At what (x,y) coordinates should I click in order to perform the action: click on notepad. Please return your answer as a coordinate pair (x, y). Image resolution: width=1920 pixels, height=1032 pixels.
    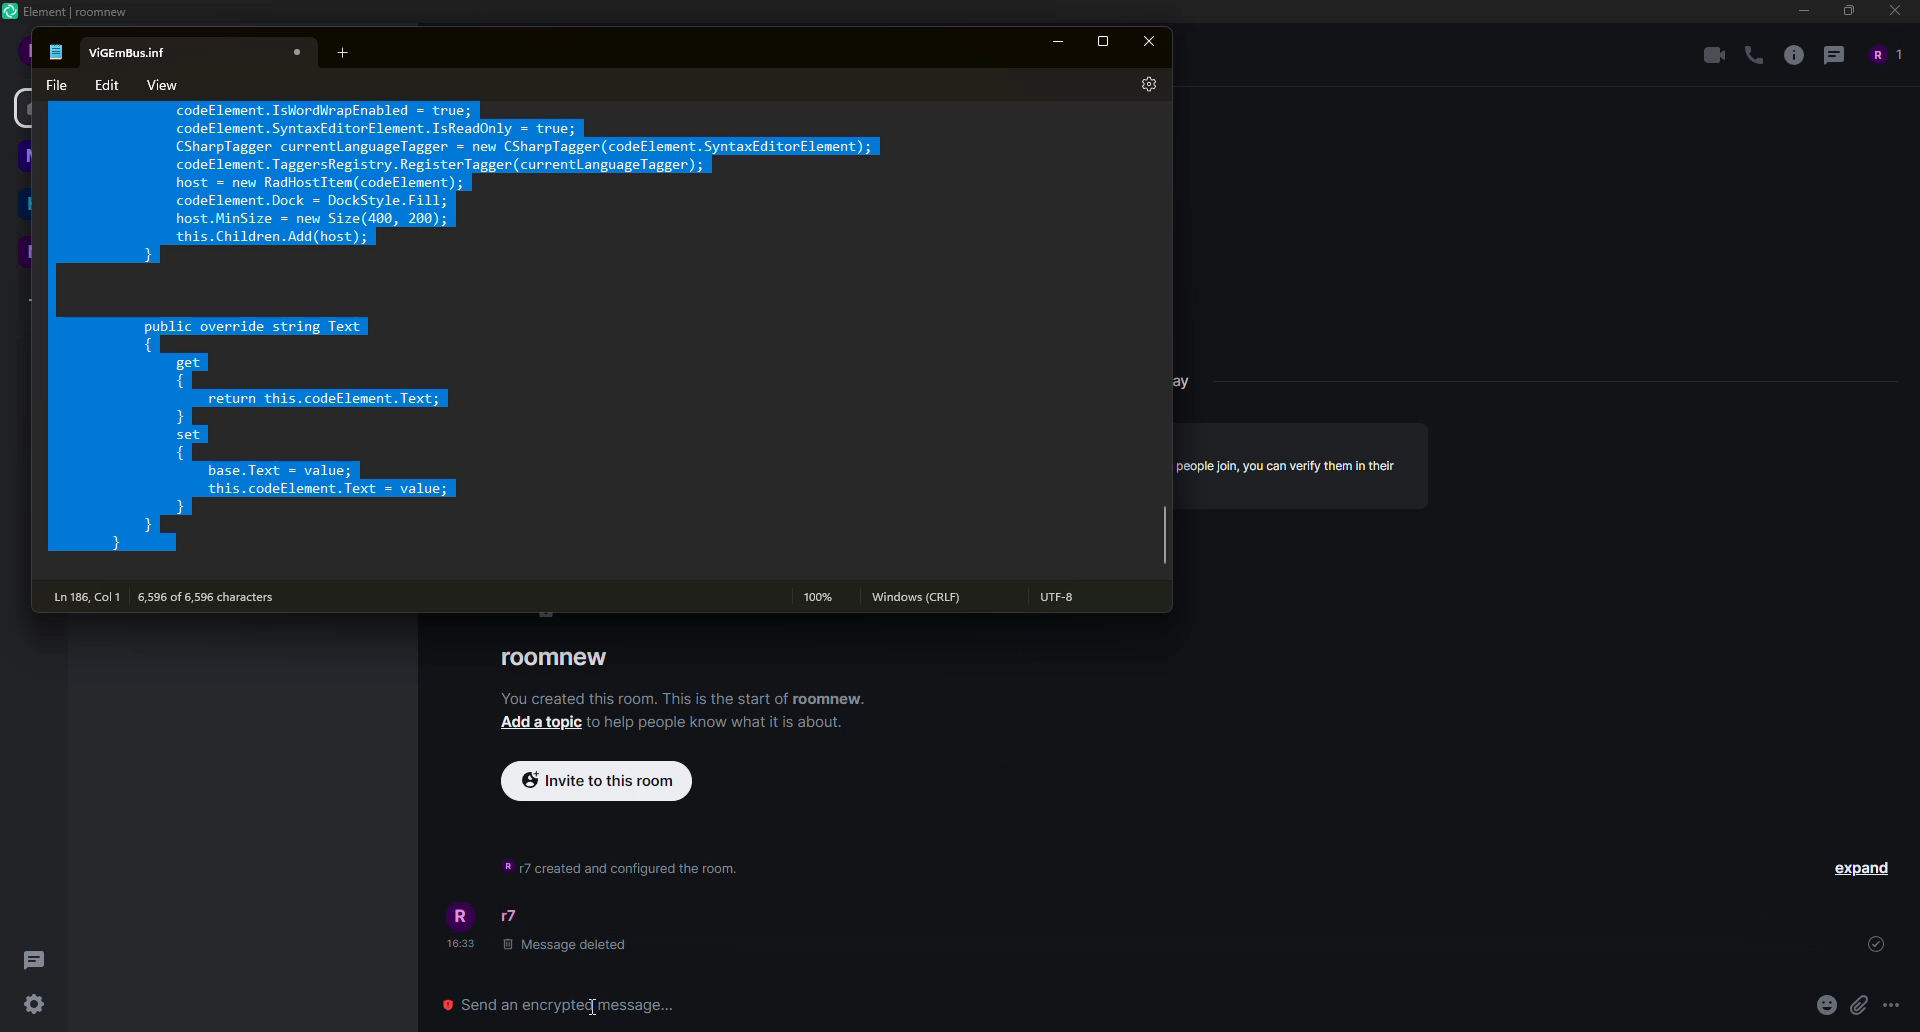
    Looking at the image, I should click on (58, 50).